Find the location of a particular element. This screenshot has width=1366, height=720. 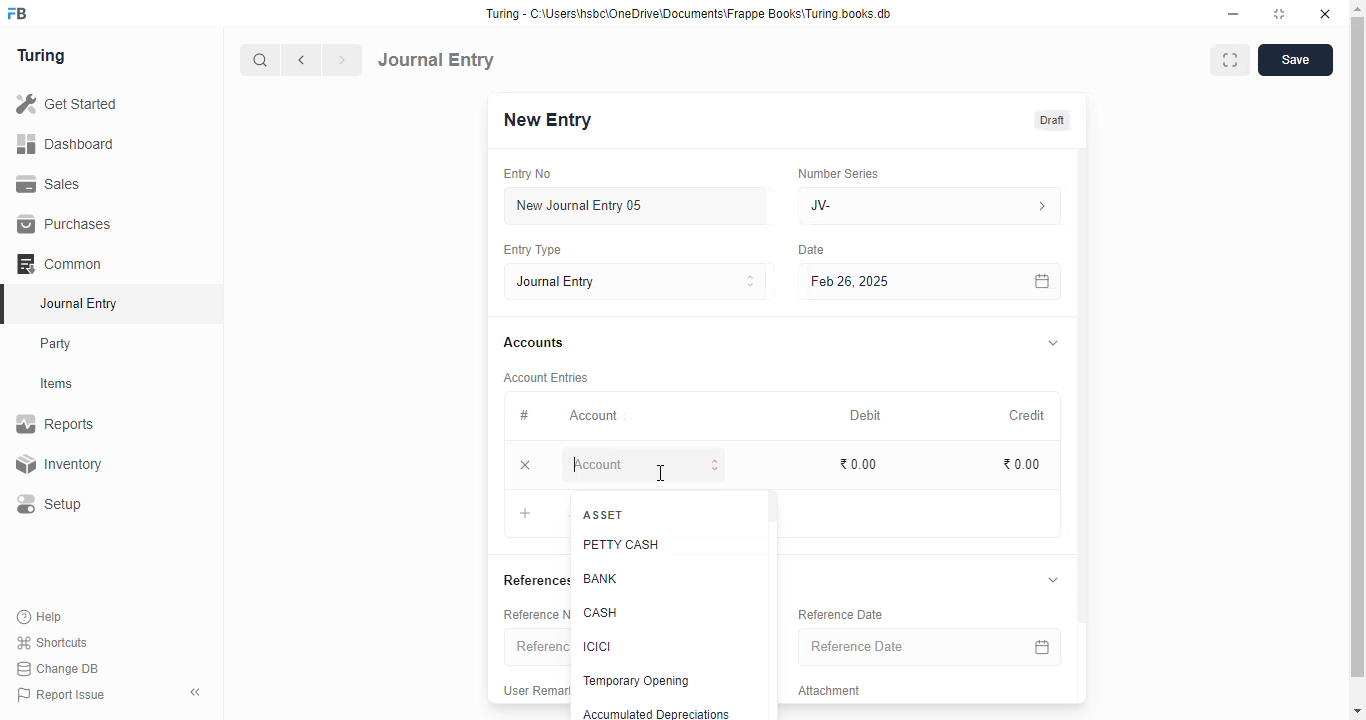

toggle between form and full width is located at coordinates (1229, 60).